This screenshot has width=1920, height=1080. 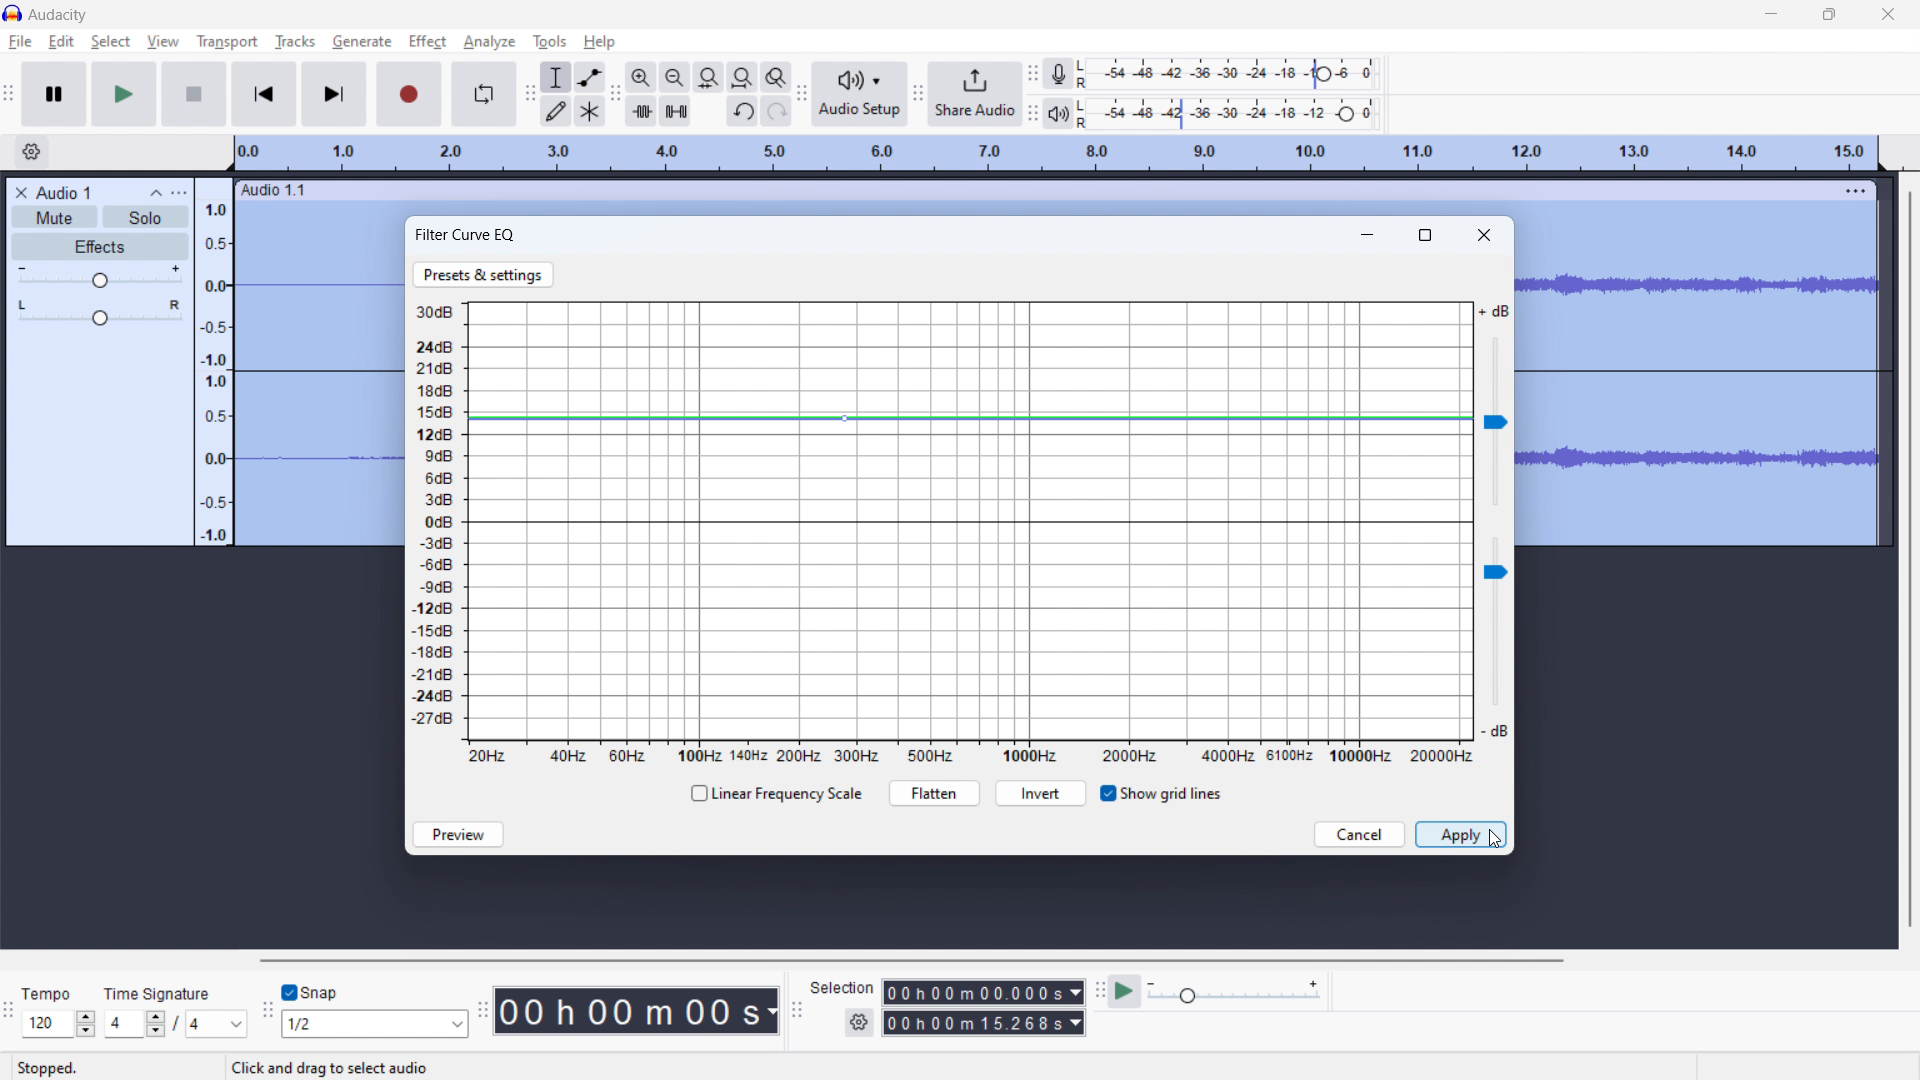 I want to click on undo, so click(x=741, y=112).